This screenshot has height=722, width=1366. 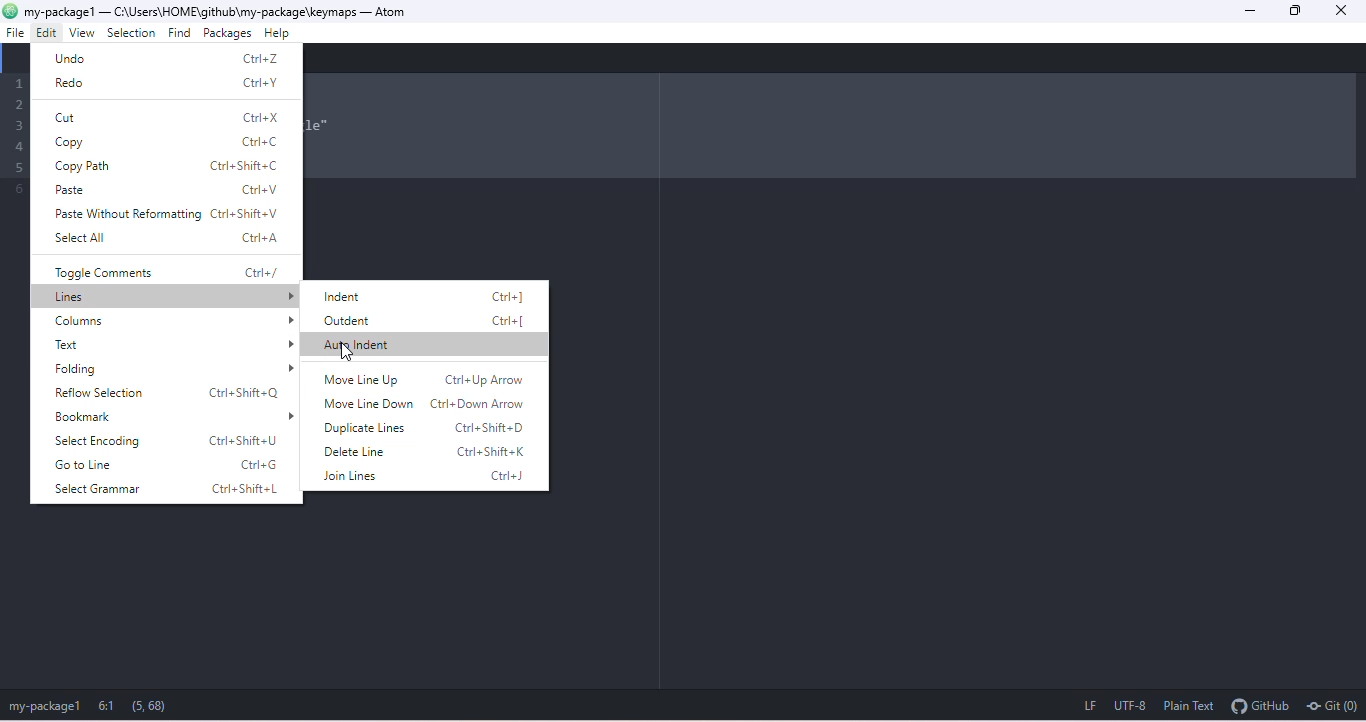 I want to click on copy, so click(x=162, y=144).